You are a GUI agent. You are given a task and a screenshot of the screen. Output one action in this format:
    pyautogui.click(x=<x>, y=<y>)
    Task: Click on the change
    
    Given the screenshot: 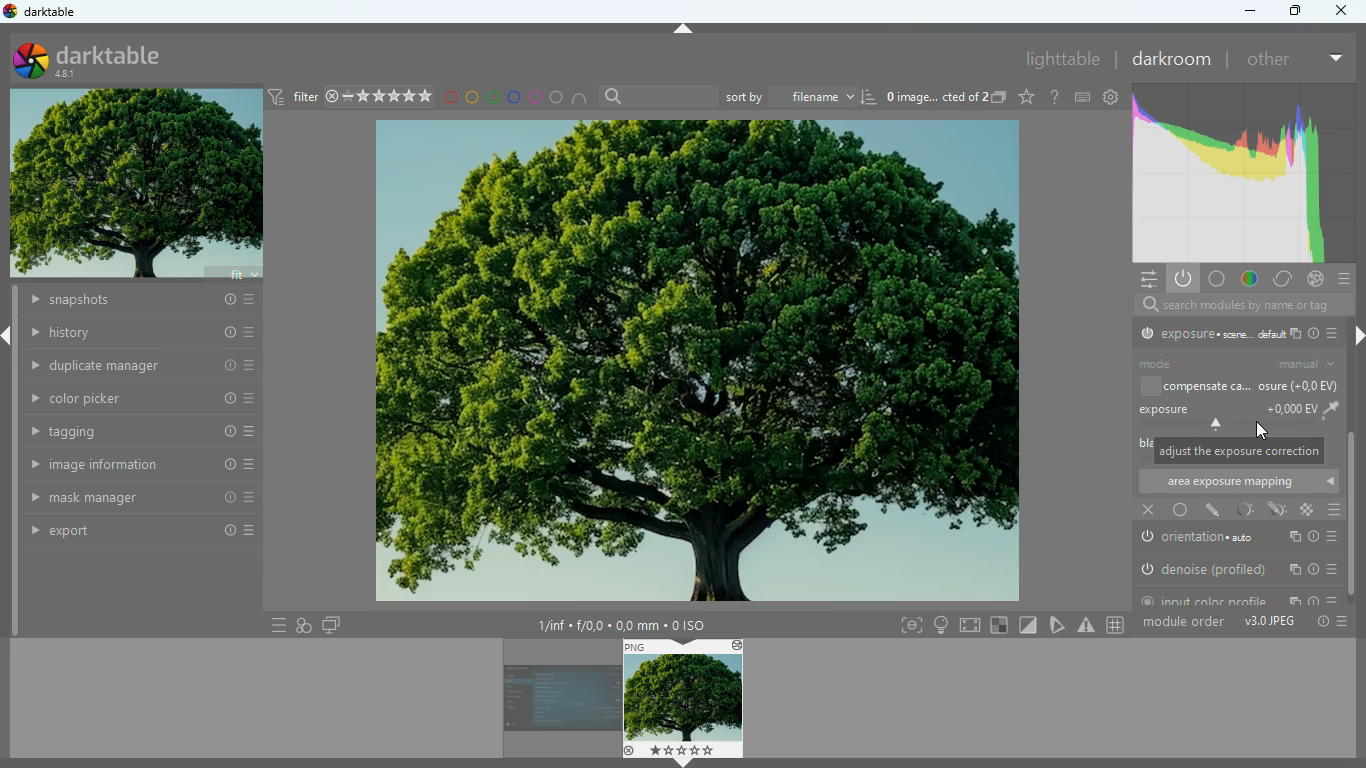 What is the action you would take?
    pyautogui.click(x=1284, y=278)
    